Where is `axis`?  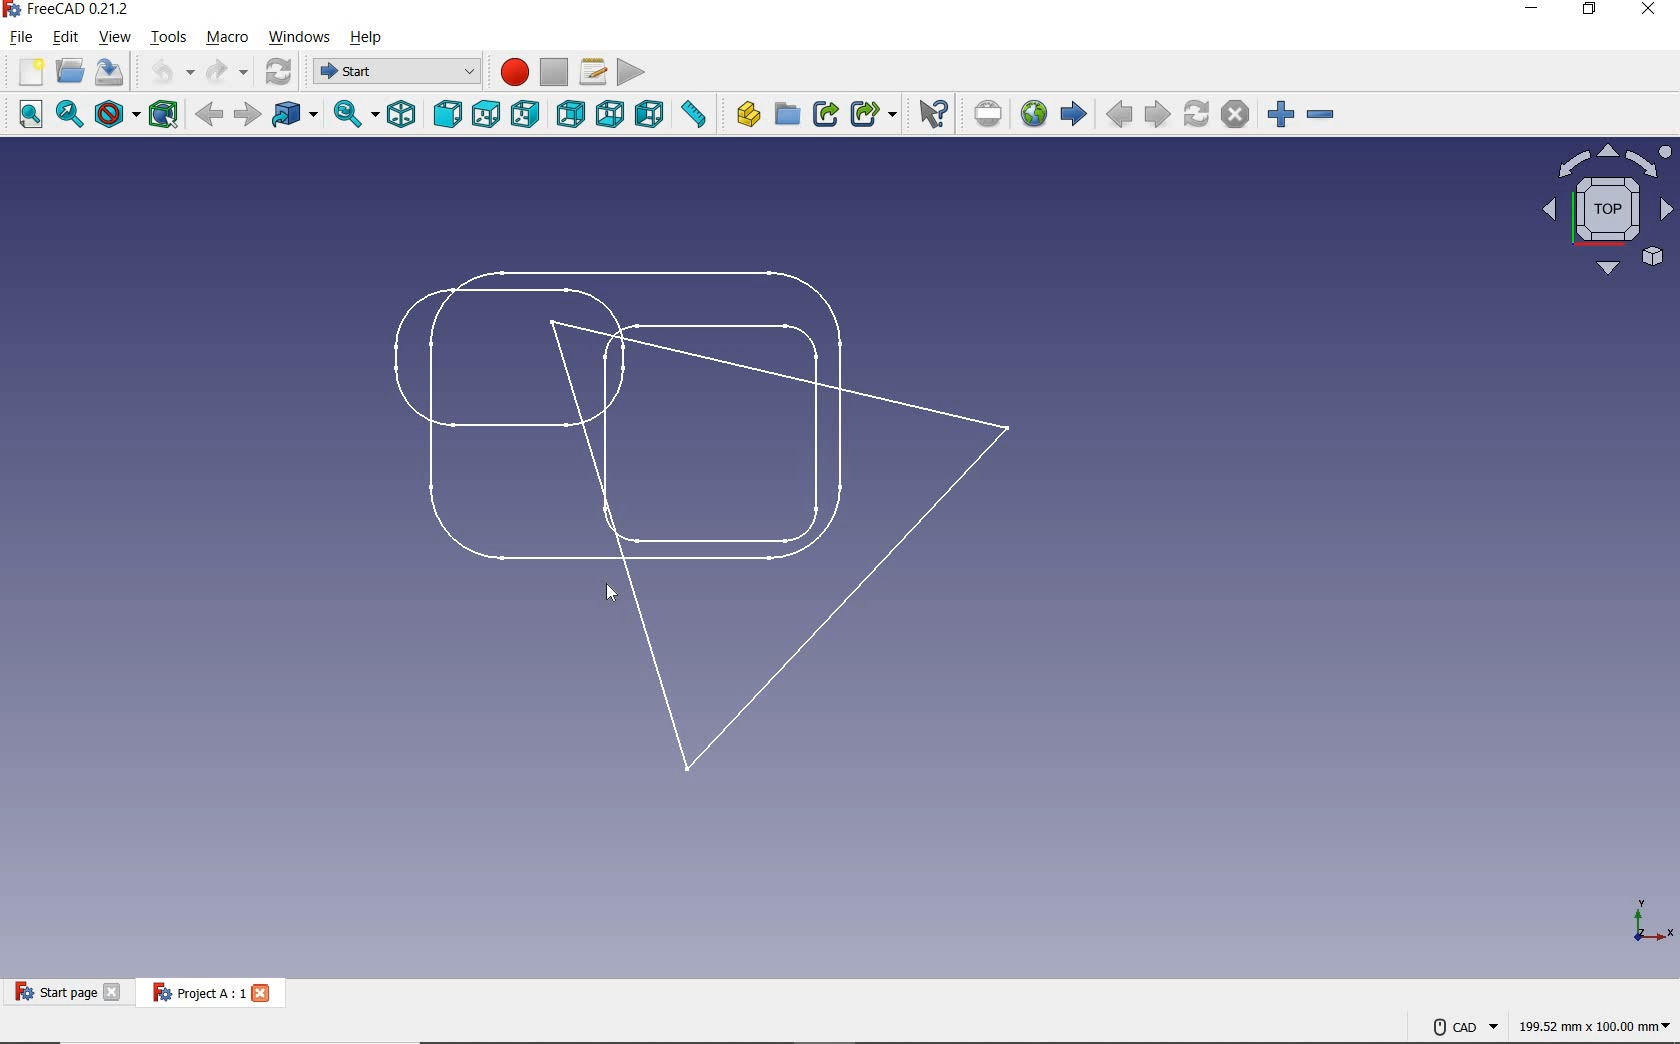 axis is located at coordinates (1653, 924).